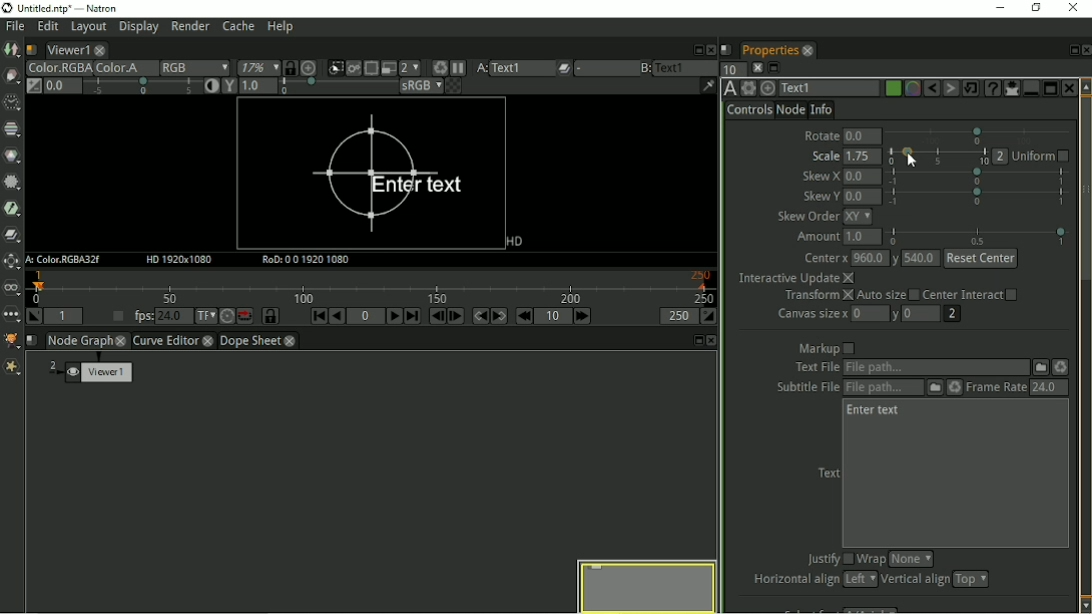 This screenshot has height=614, width=1092. What do you see at coordinates (507, 67) in the screenshot?
I see `Viewer input A` at bounding box center [507, 67].